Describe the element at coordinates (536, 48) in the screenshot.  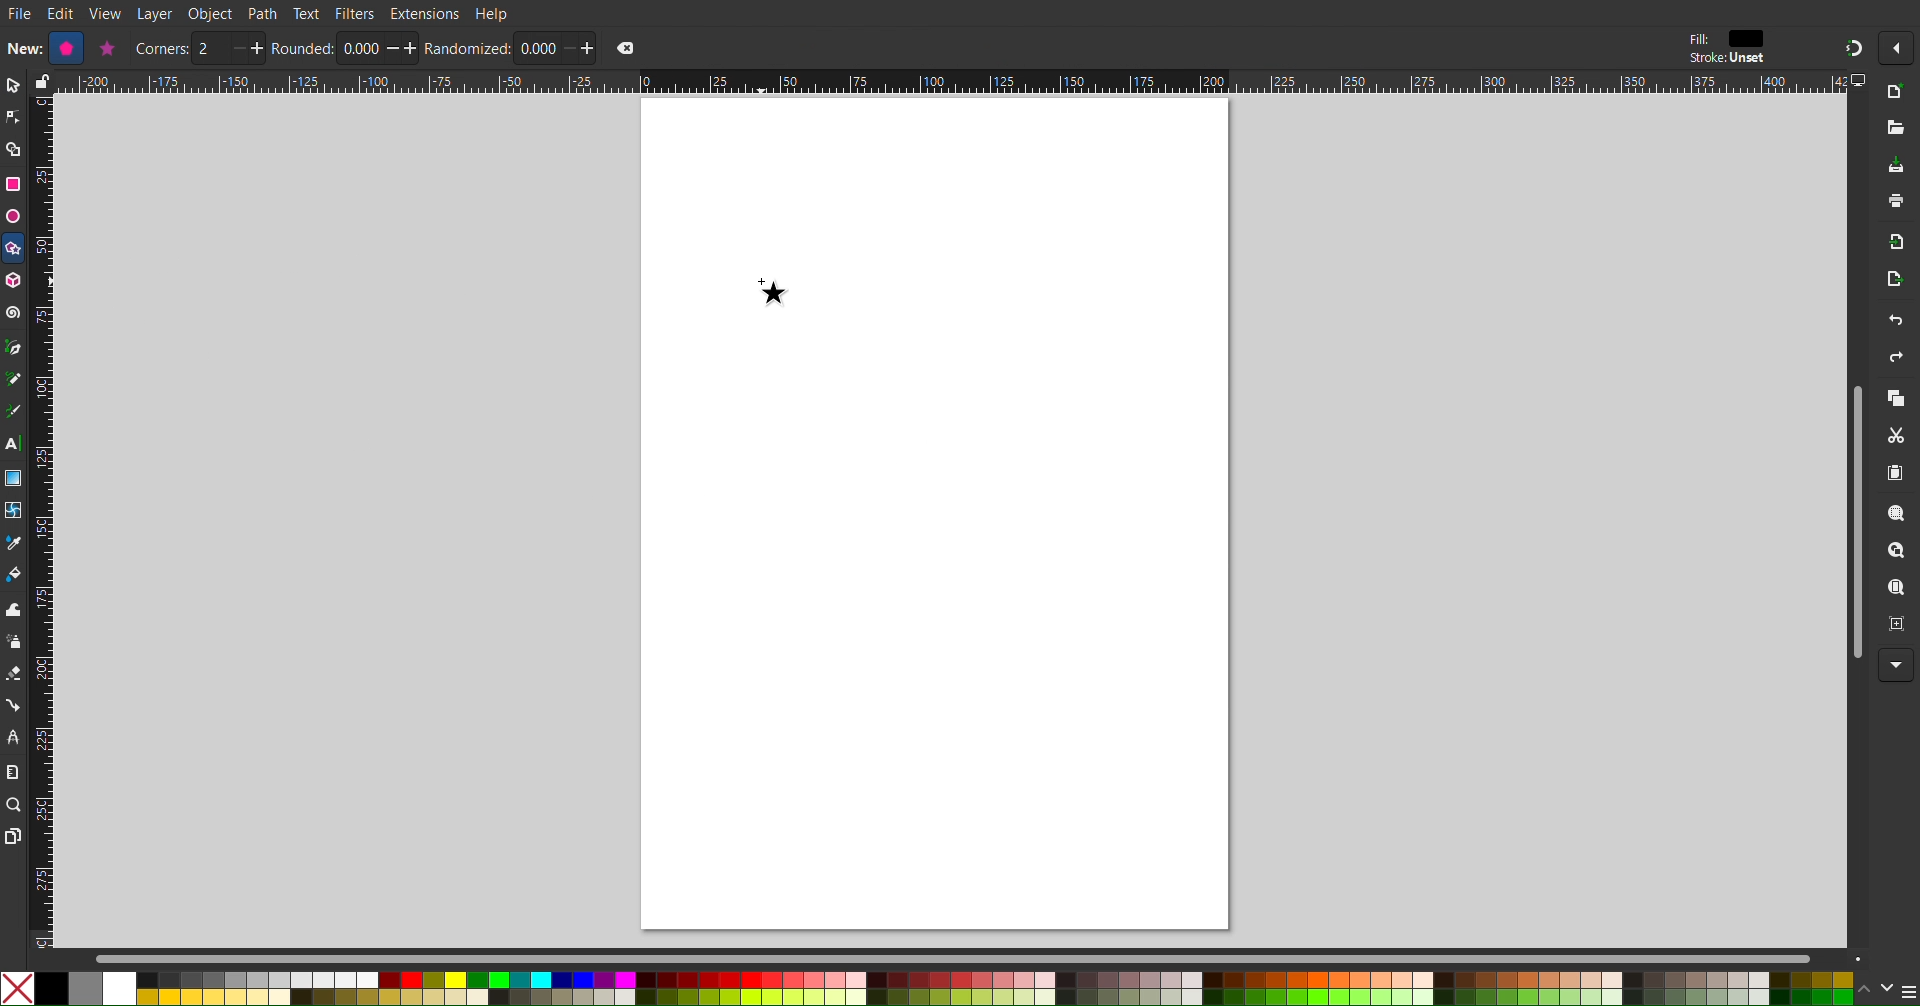
I see `0` at that location.